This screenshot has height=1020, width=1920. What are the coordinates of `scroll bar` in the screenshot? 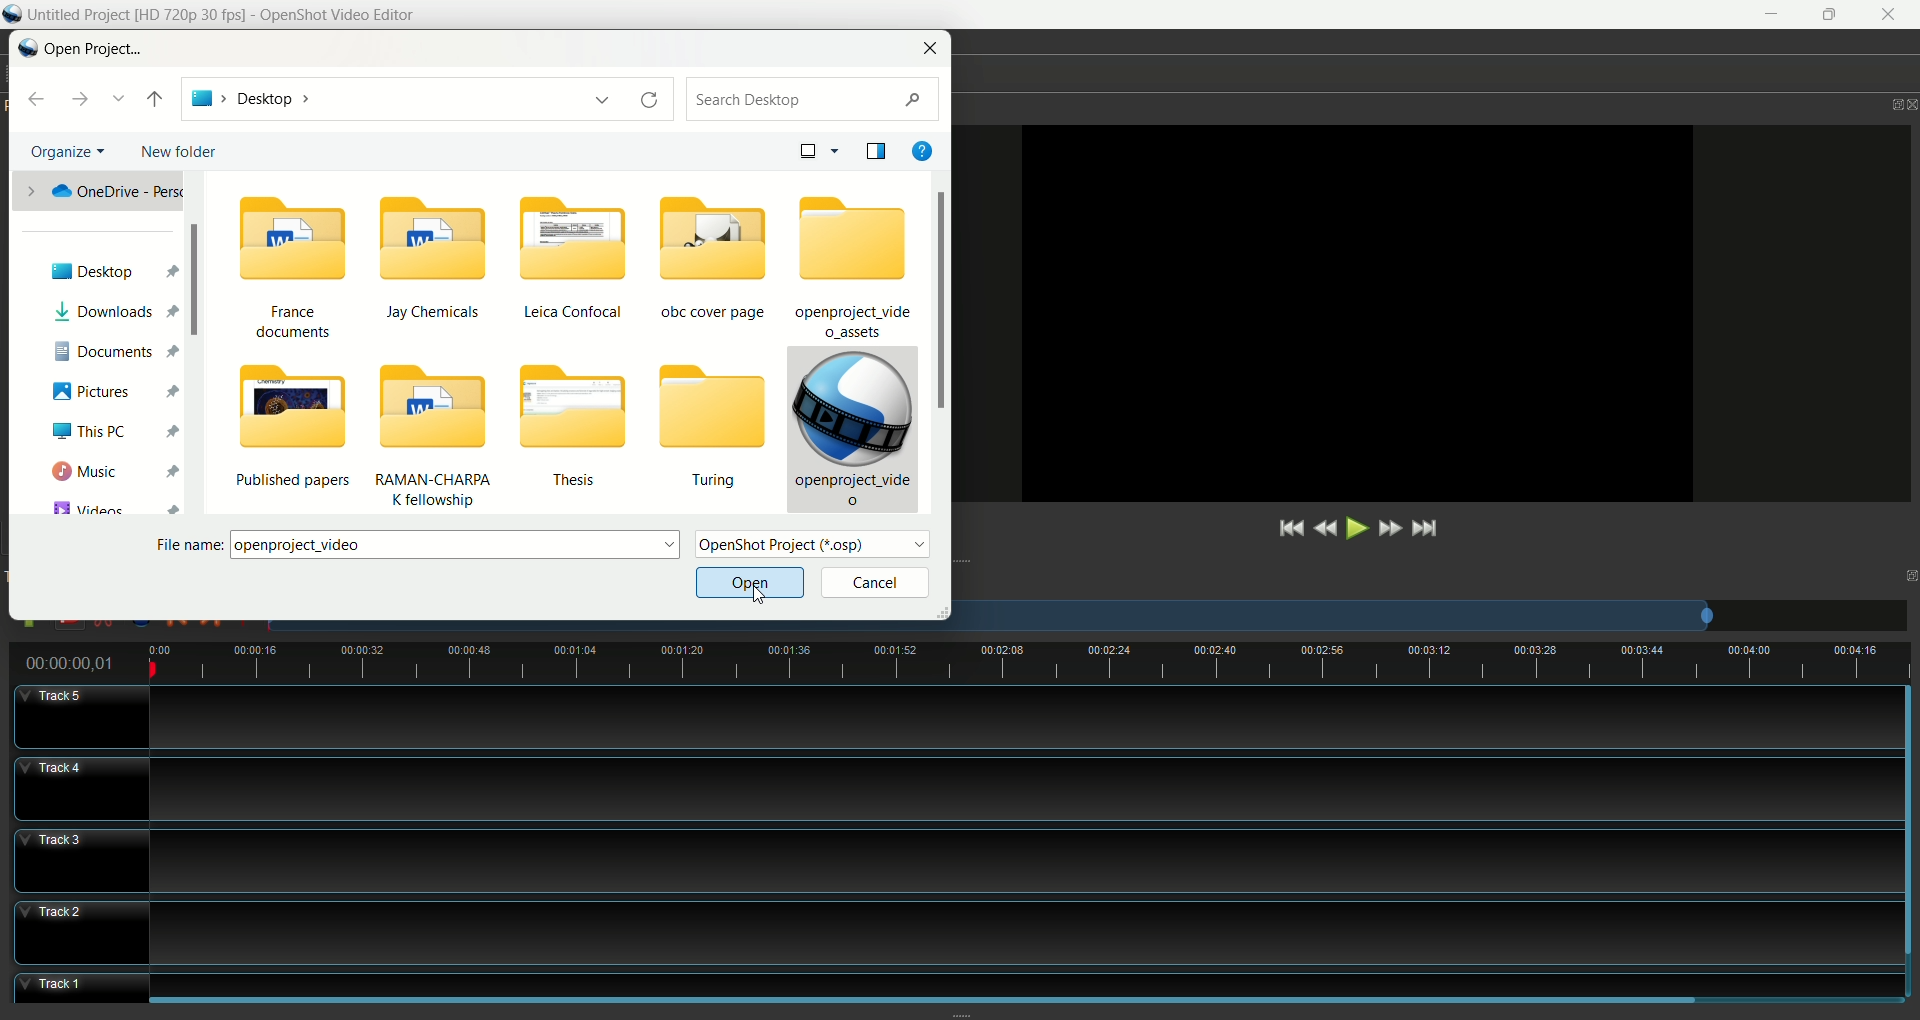 It's located at (944, 342).